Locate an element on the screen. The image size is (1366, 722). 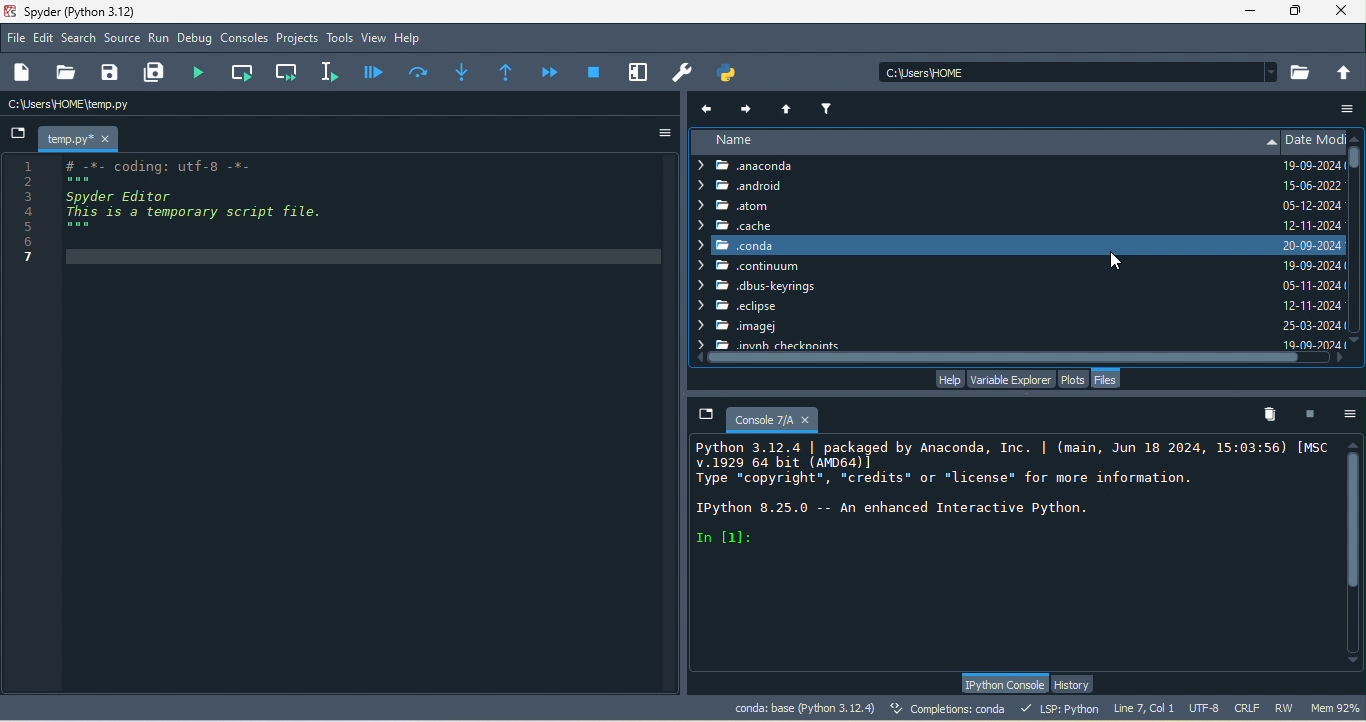
console 7/a is located at coordinates (762, 417).